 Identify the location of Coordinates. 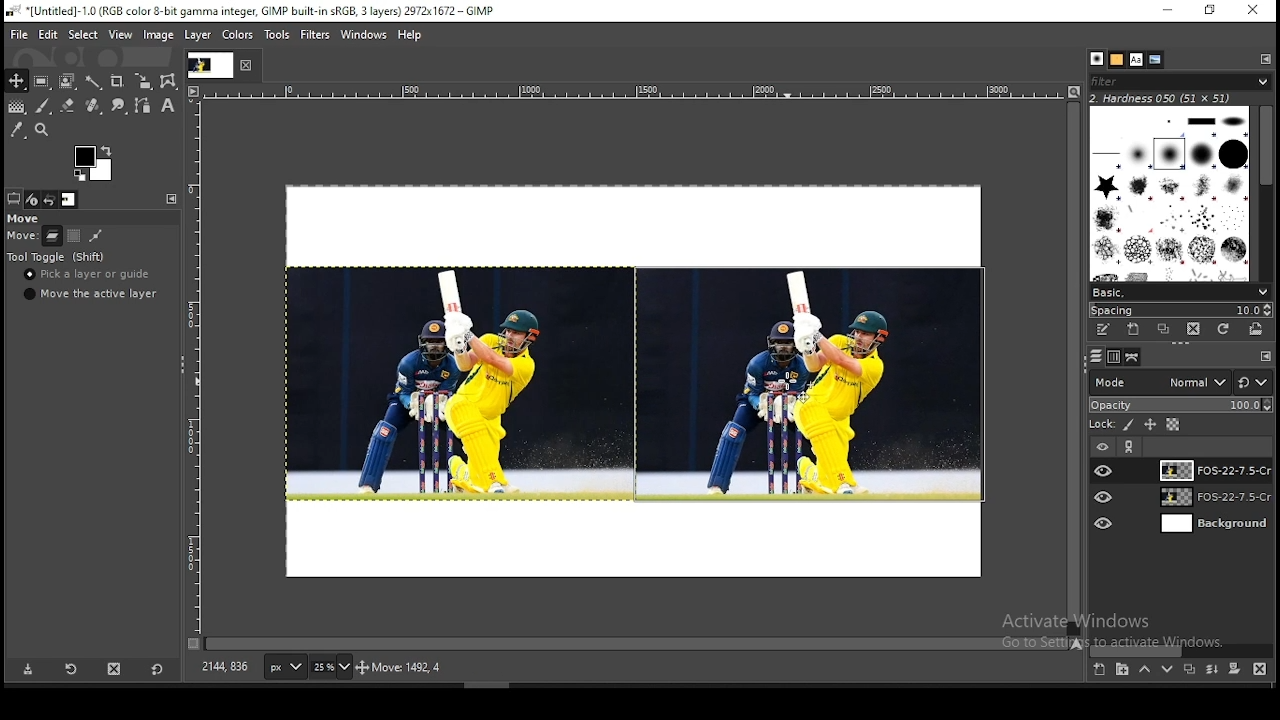
(226, 667).